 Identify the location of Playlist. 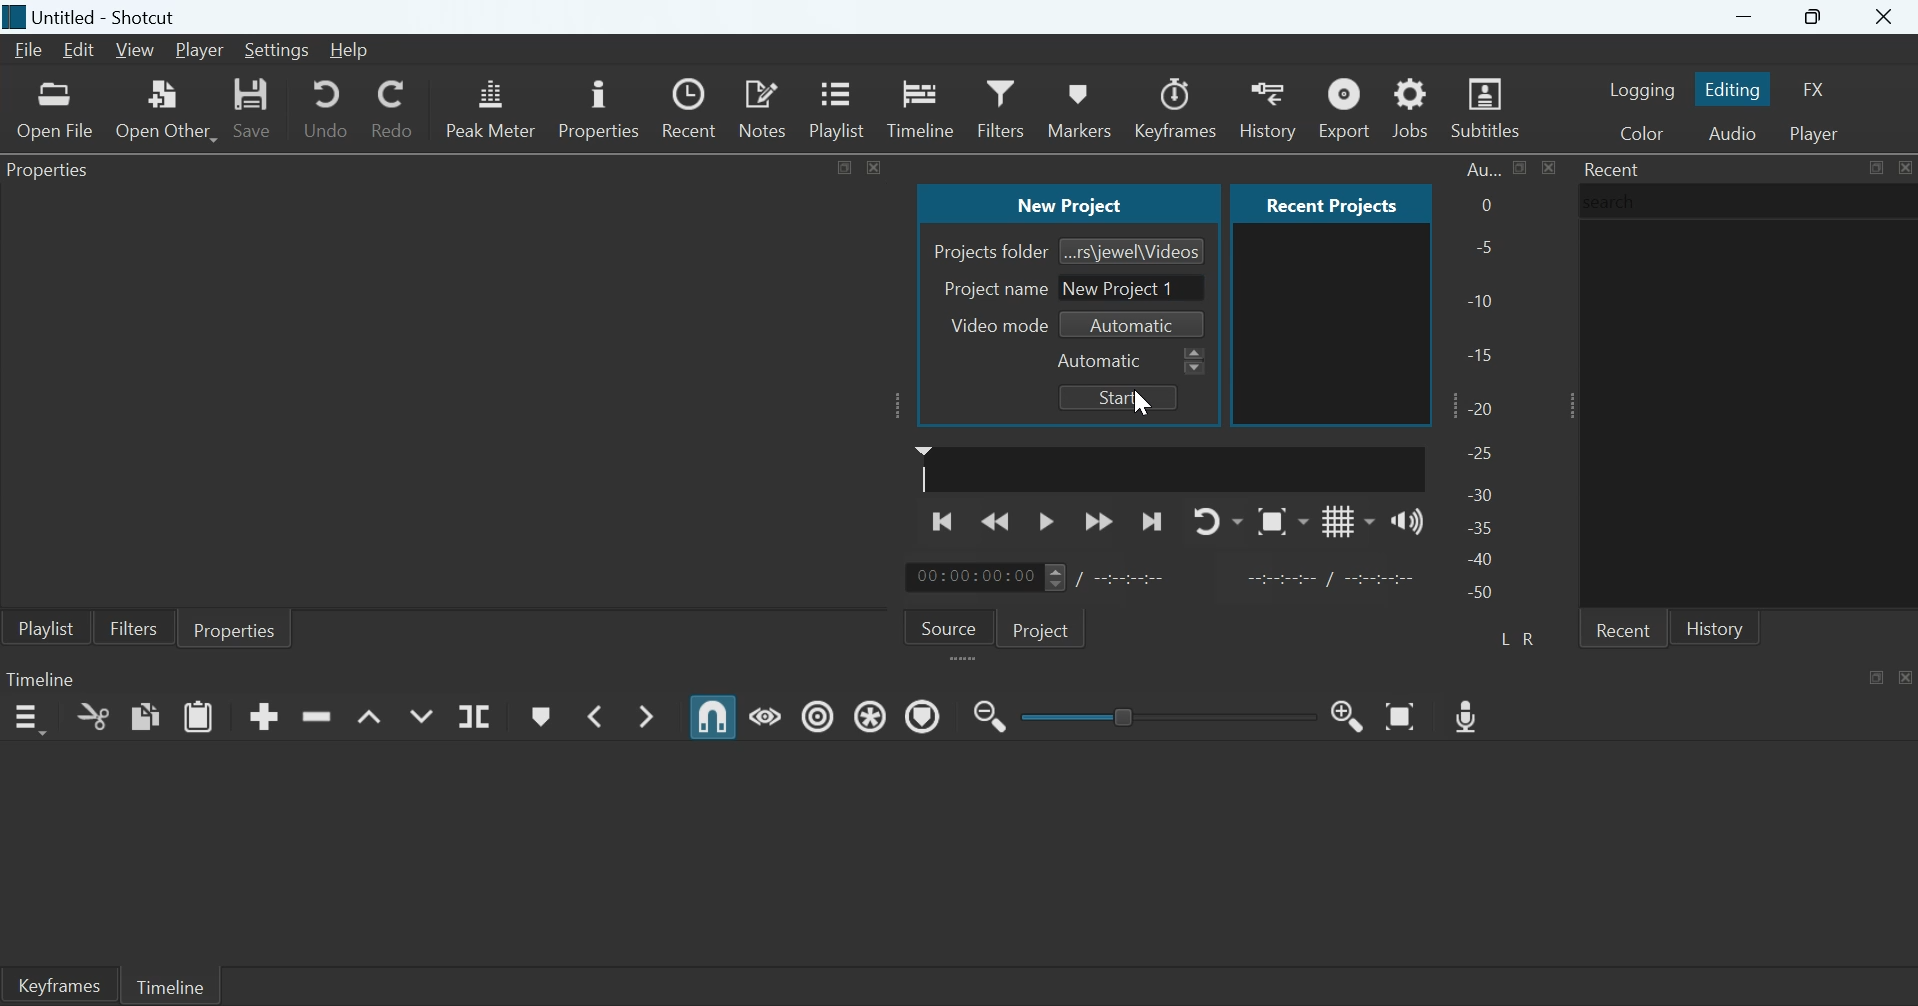
(841, 107).